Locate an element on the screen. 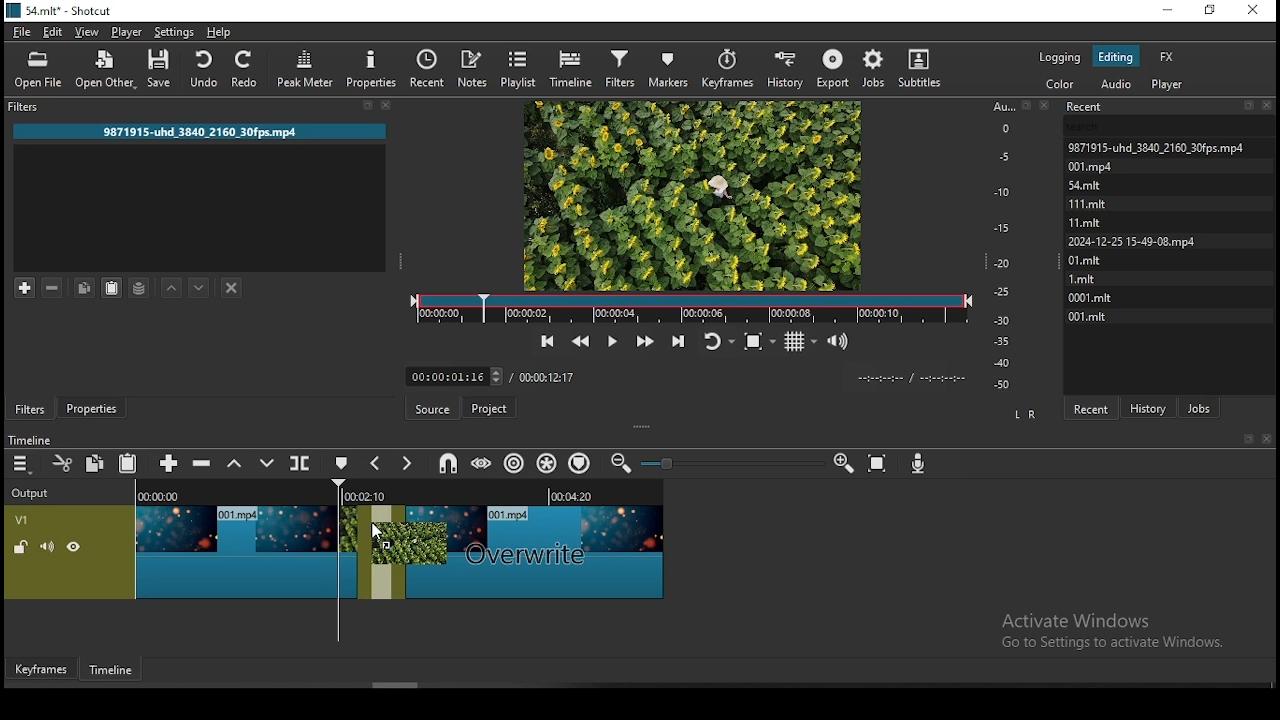 The width and height of the screenshot is (1280, 720). bookmark is located at coordinates (1244, 439).